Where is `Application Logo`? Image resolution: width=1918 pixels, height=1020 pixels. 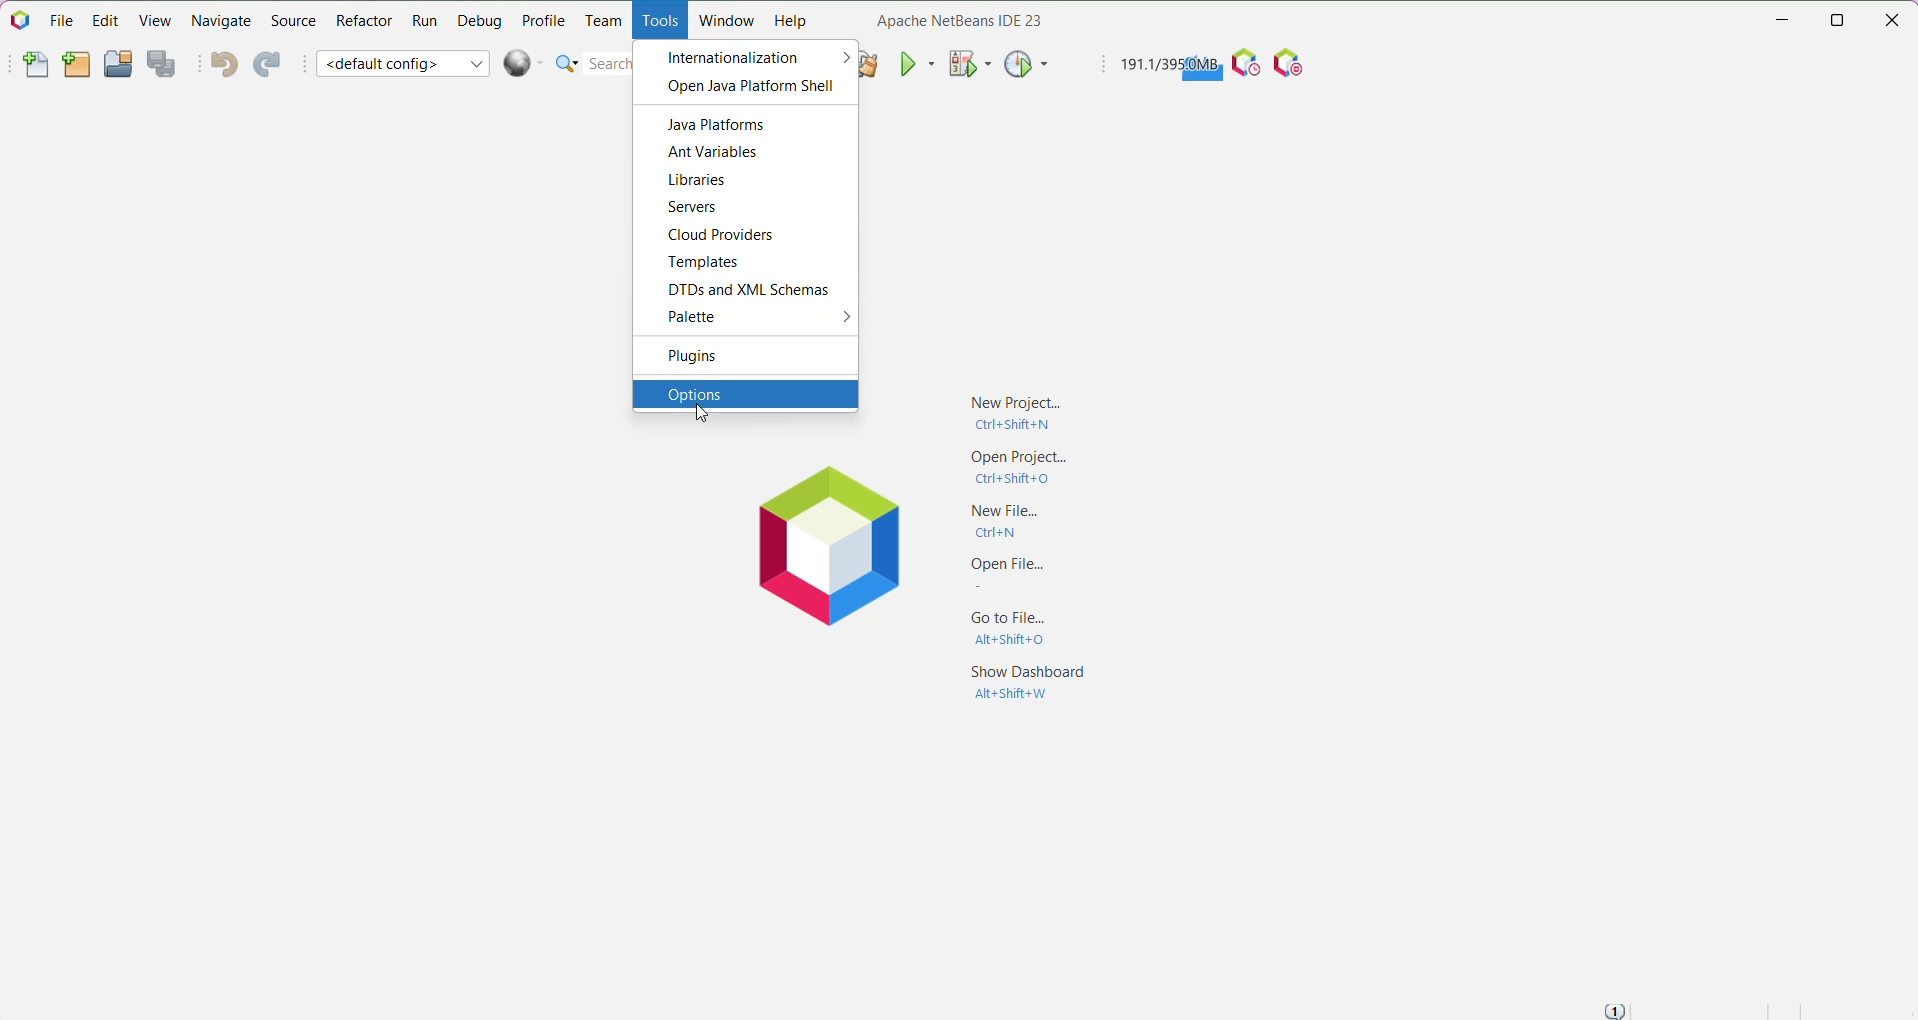 Application Logo is located at coordinates (18, 21).